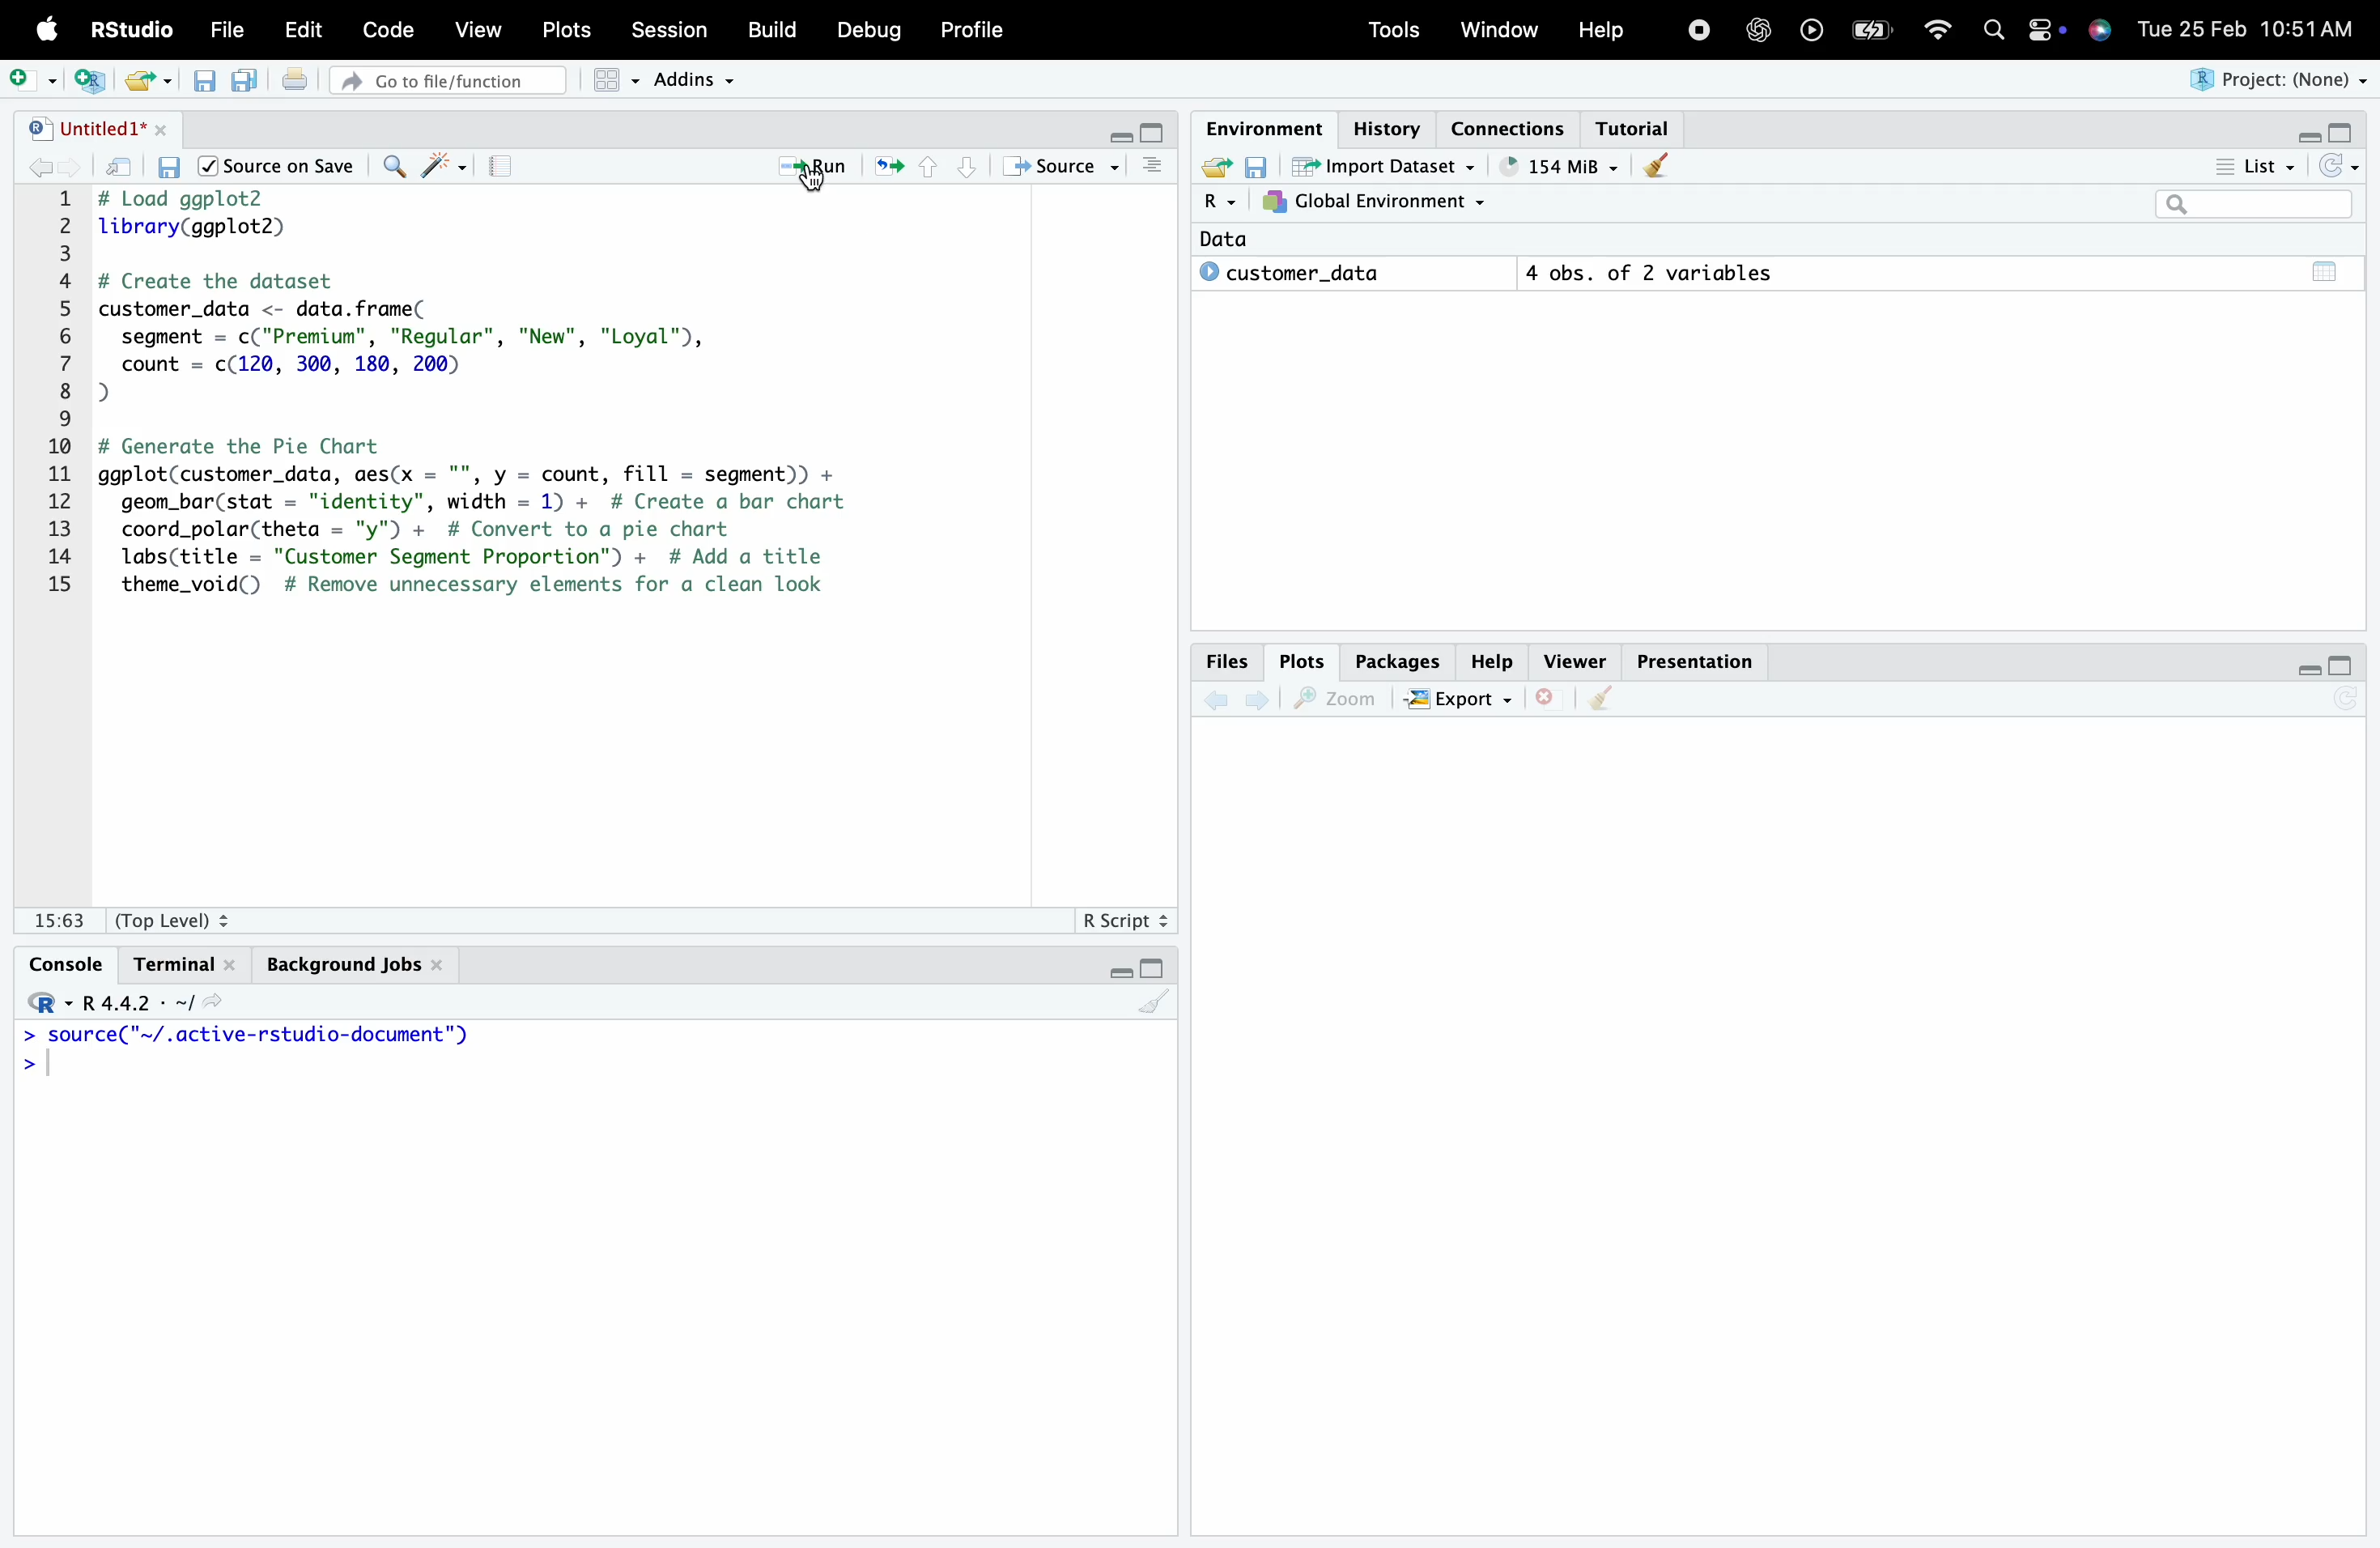 The height and width of the screenshot is (1548, 2380). I want to click on History, so click(1381, 118).